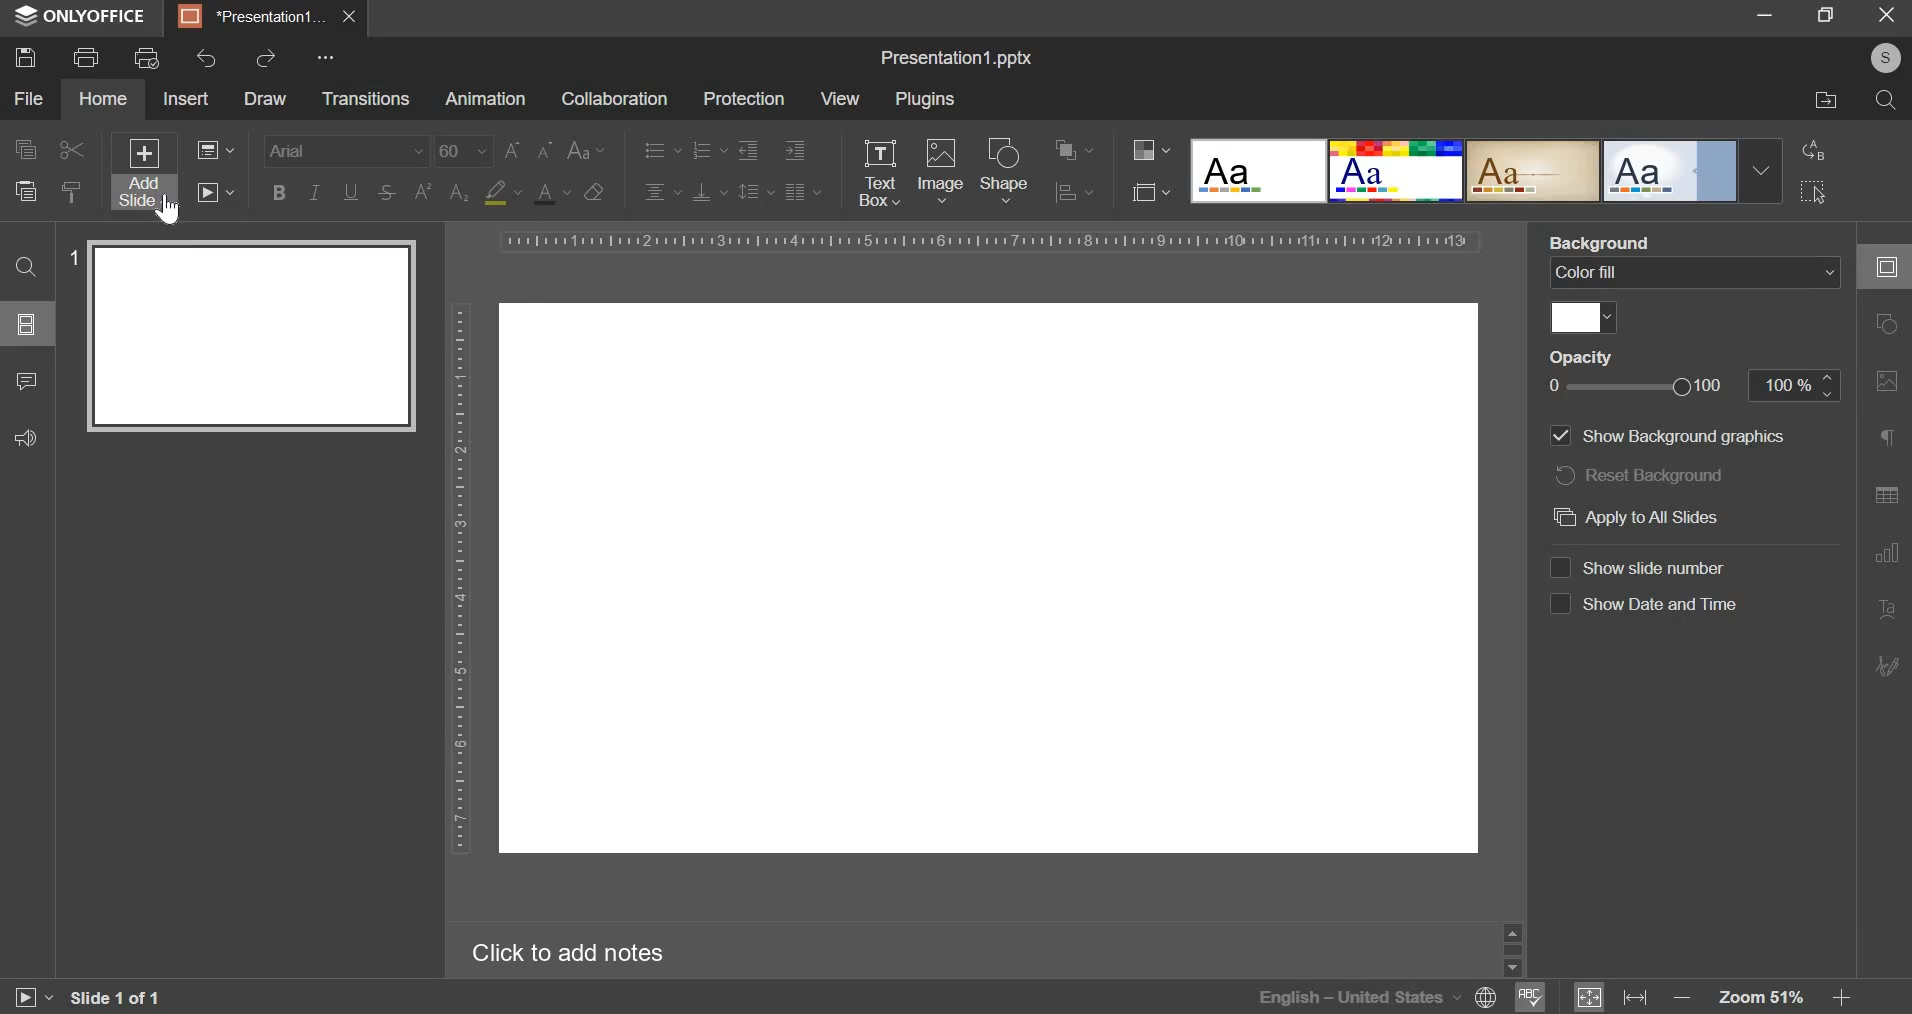 The height and width of the screenshot is (1014, 1912). What do you see at coordinates (743, 99) in the screenshot?
I see `protection` at bounding box center [743, 99].